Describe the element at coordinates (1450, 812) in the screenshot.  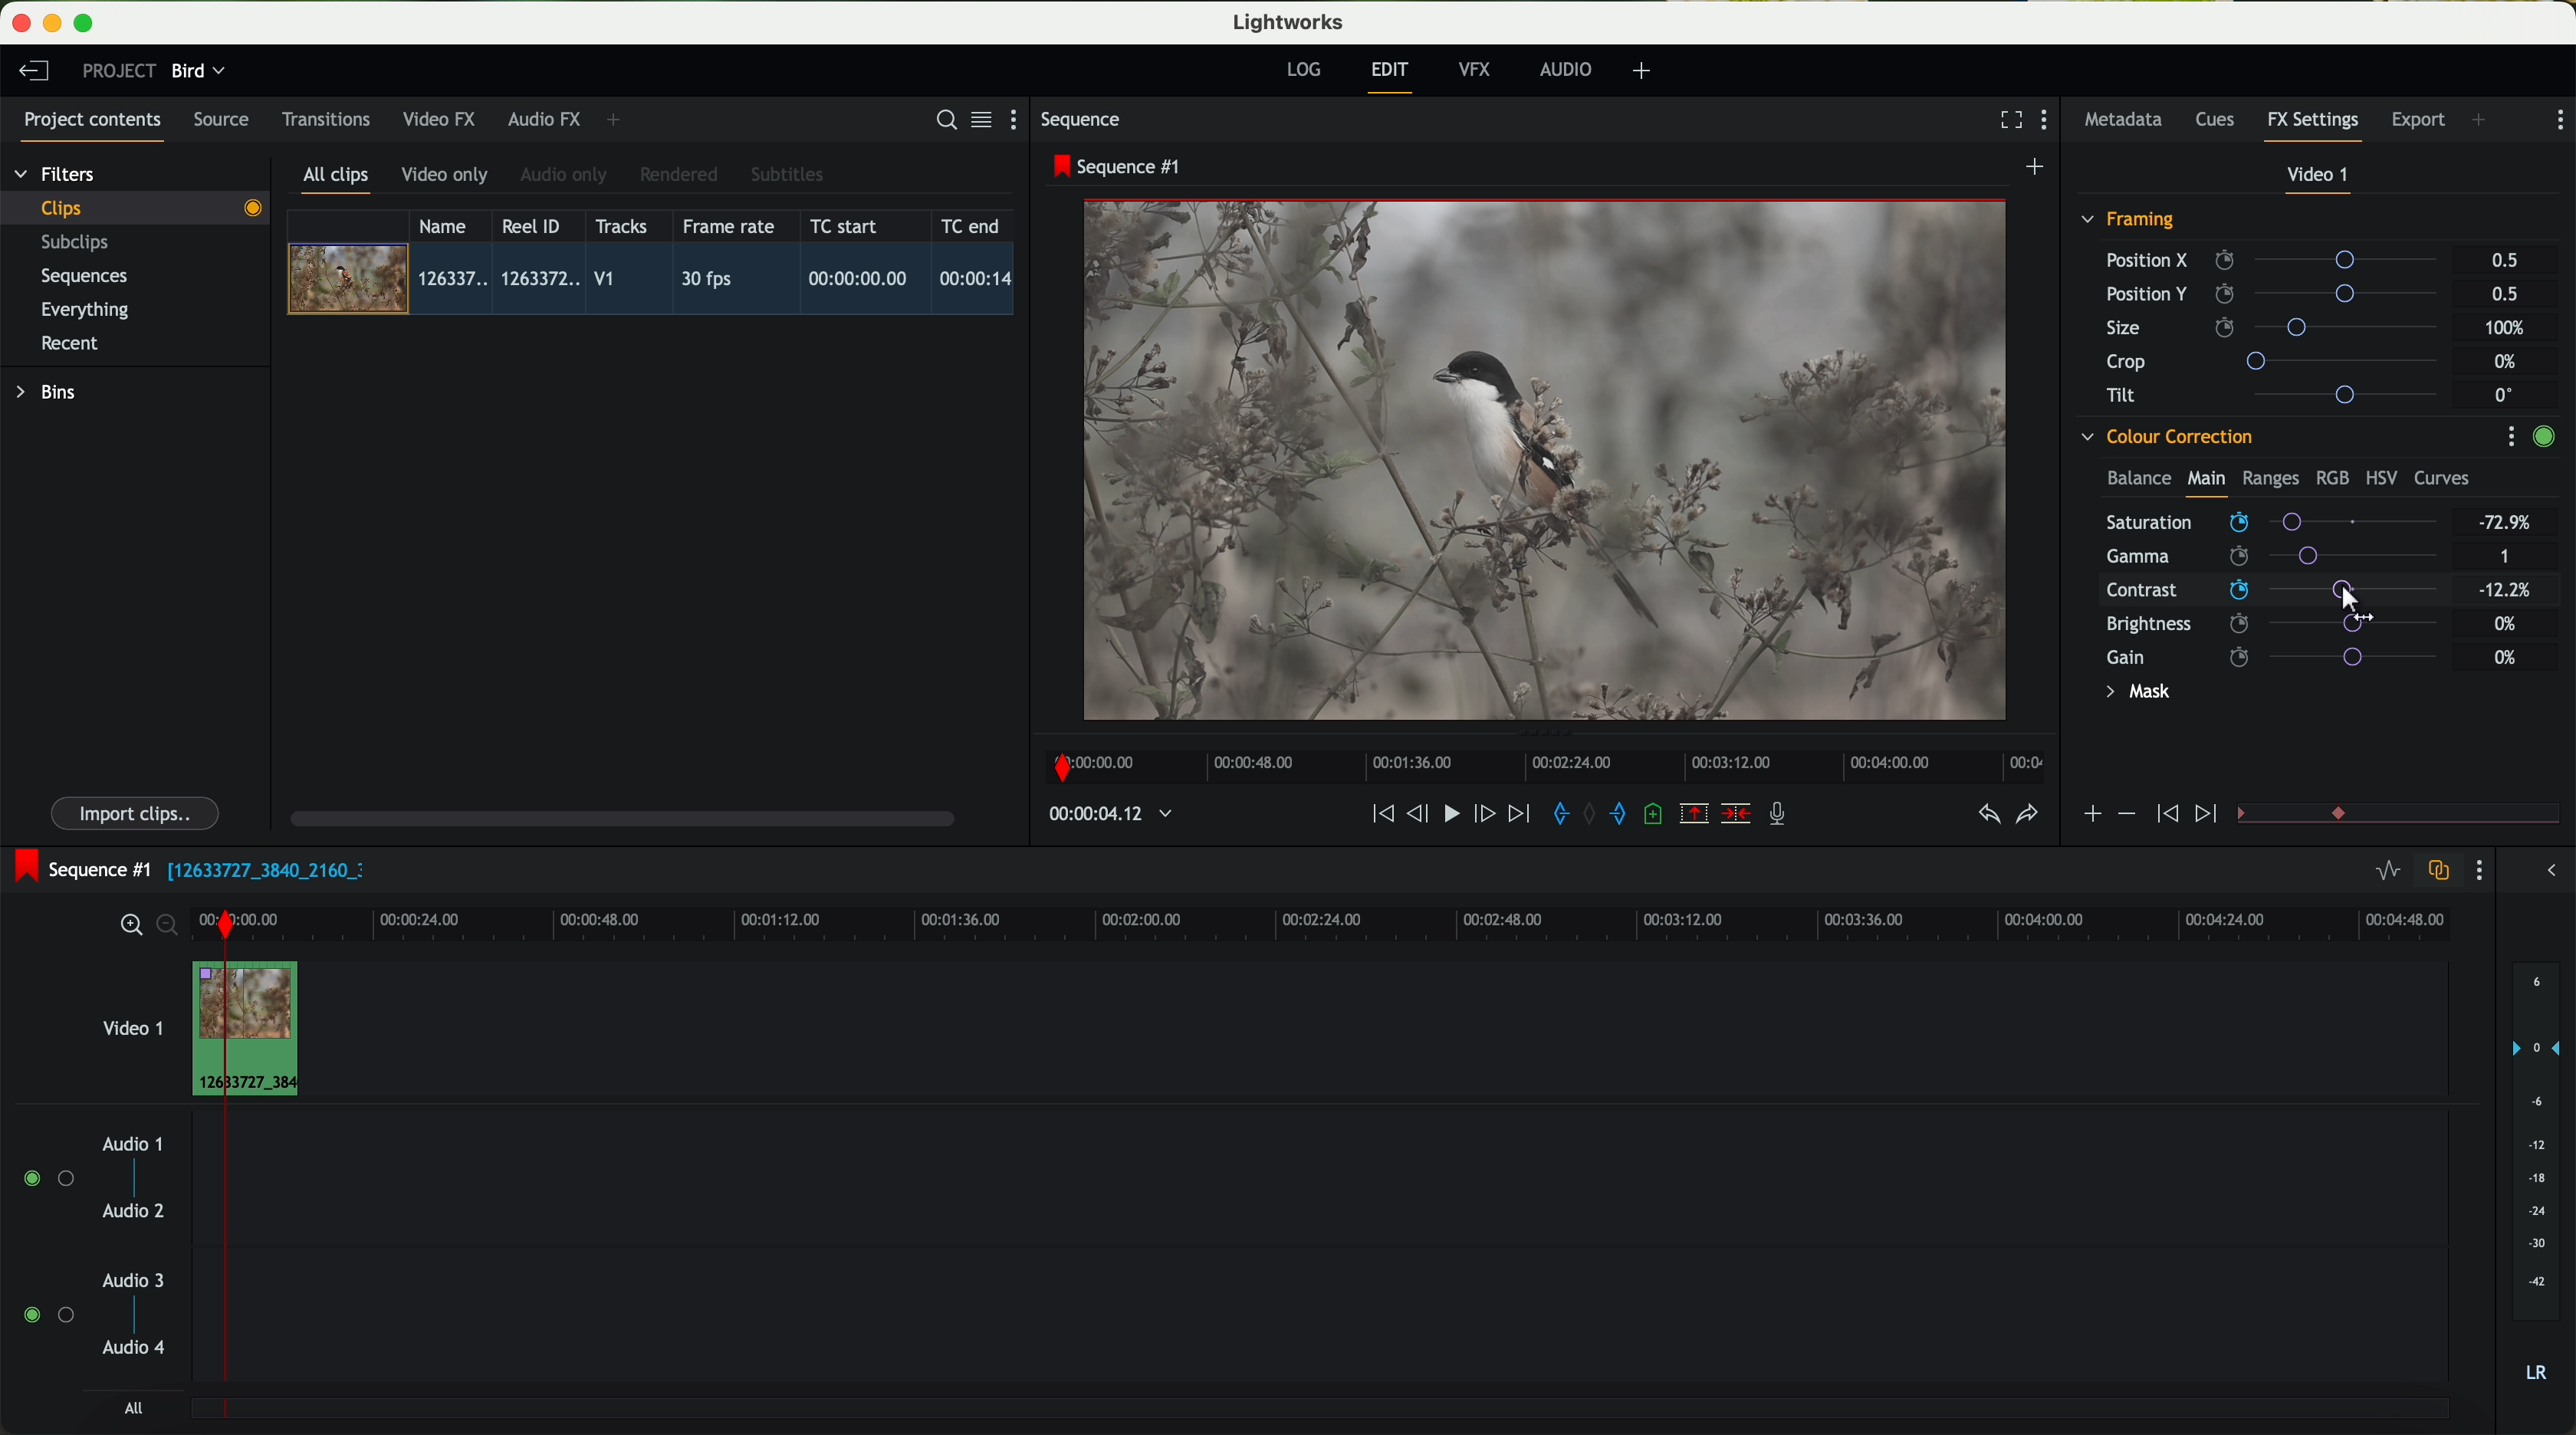
I see `play` at that location.